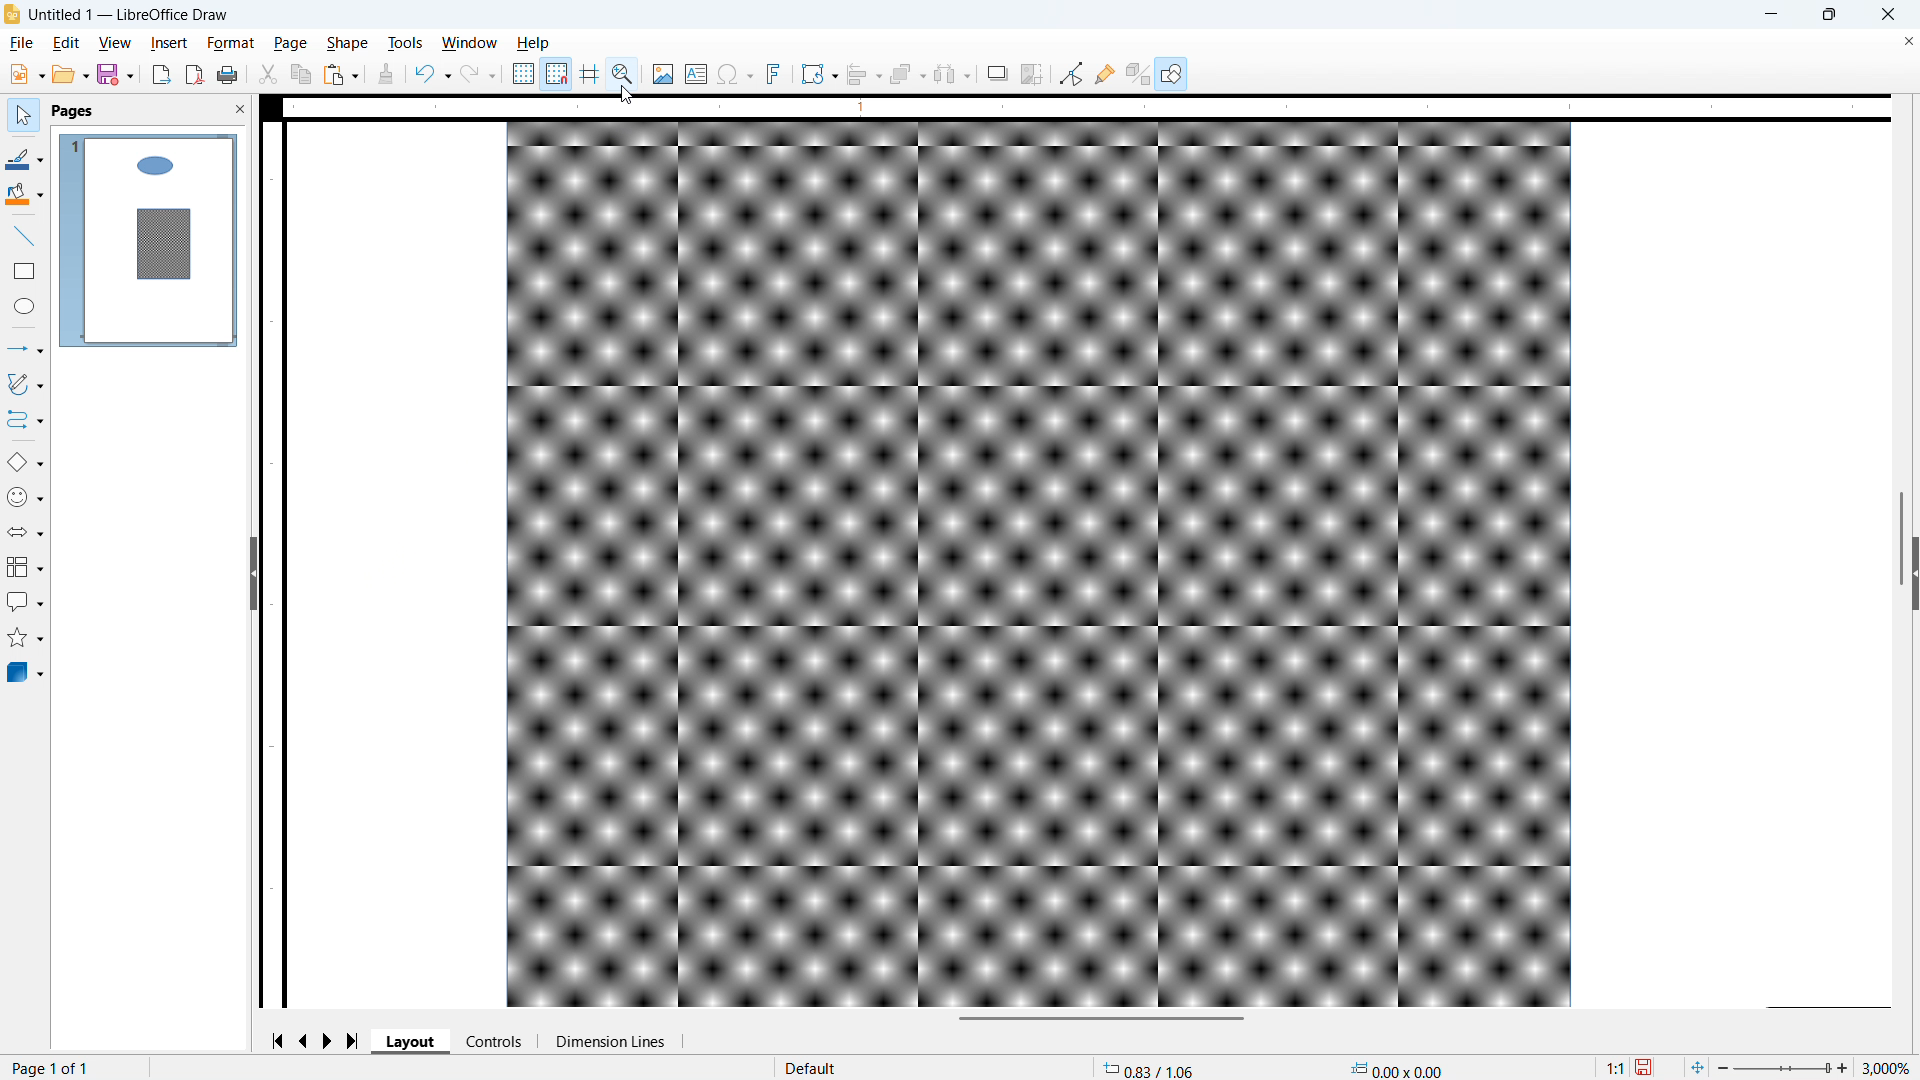 The image size is (1920, 1080). I want to click on Show grids , so click(523, 73).